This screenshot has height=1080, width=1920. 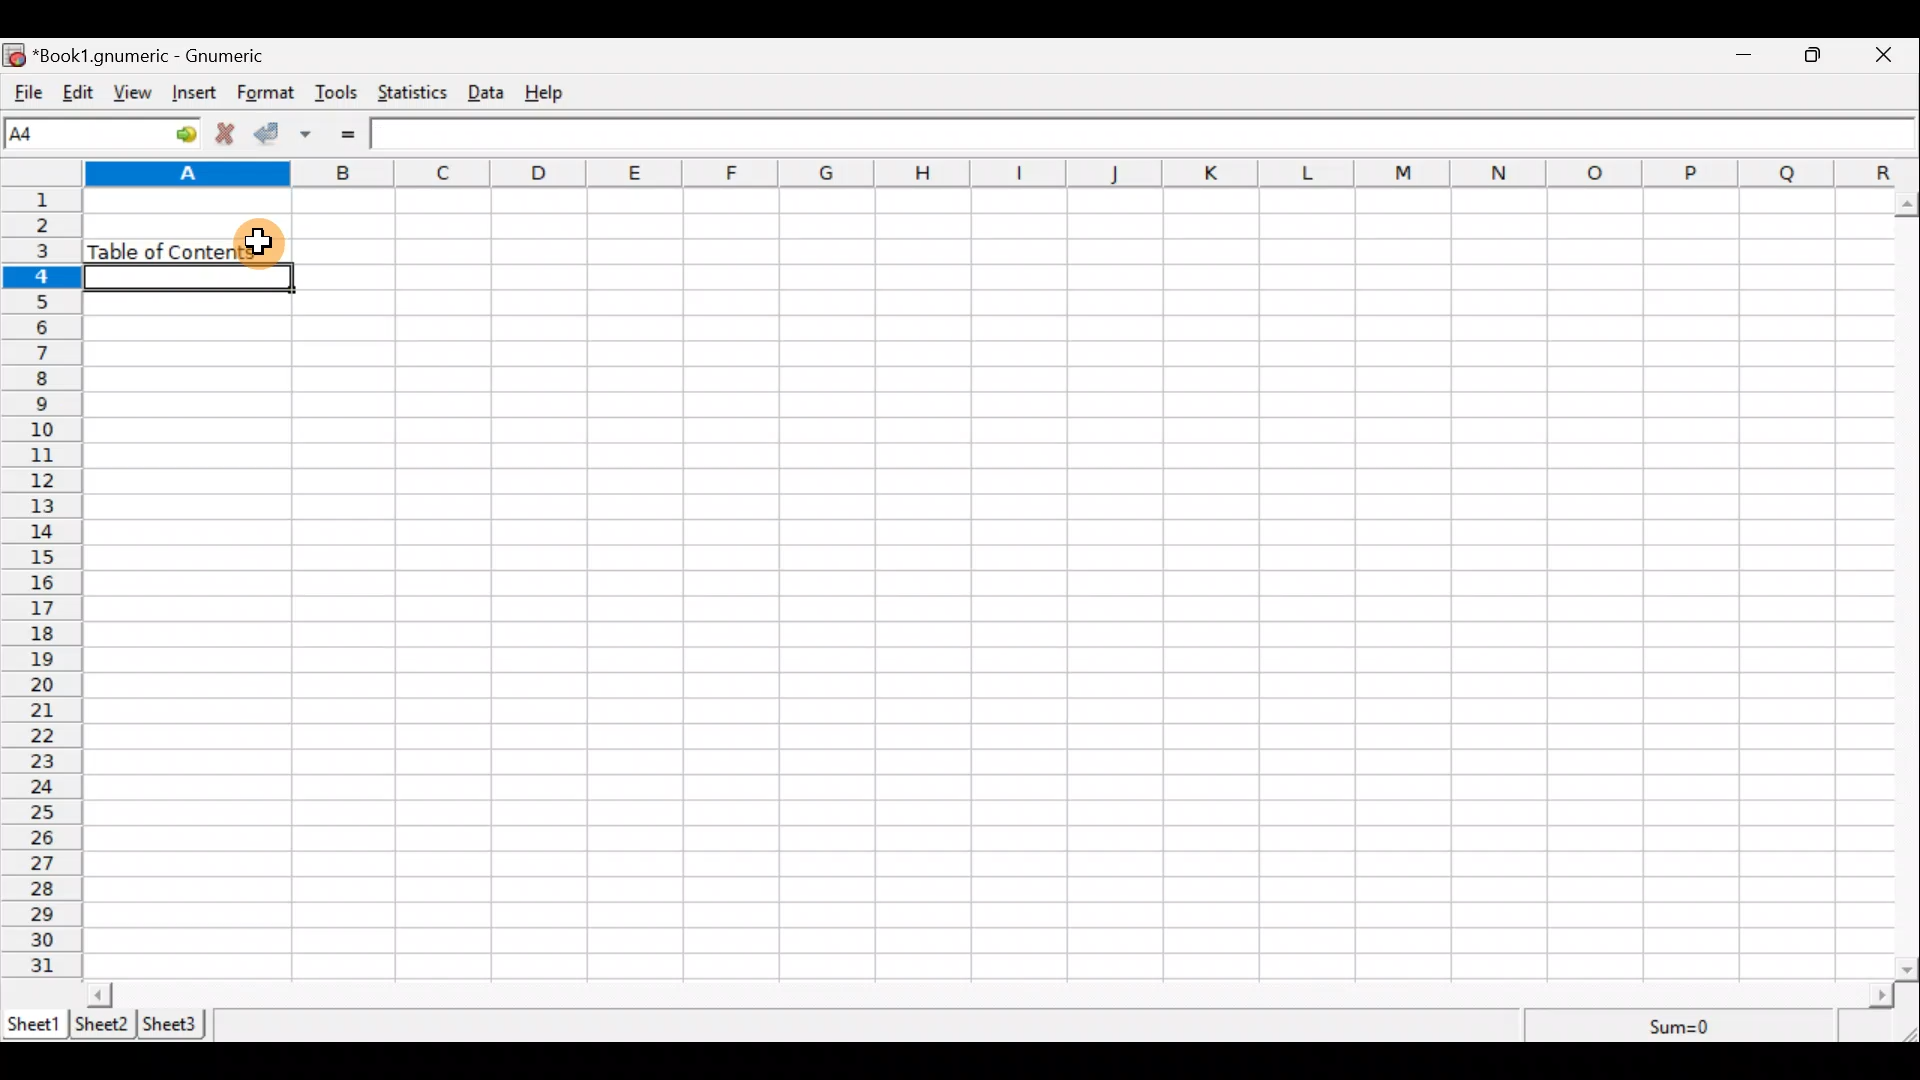 I want to click on Help, so click(x=554, y=93).